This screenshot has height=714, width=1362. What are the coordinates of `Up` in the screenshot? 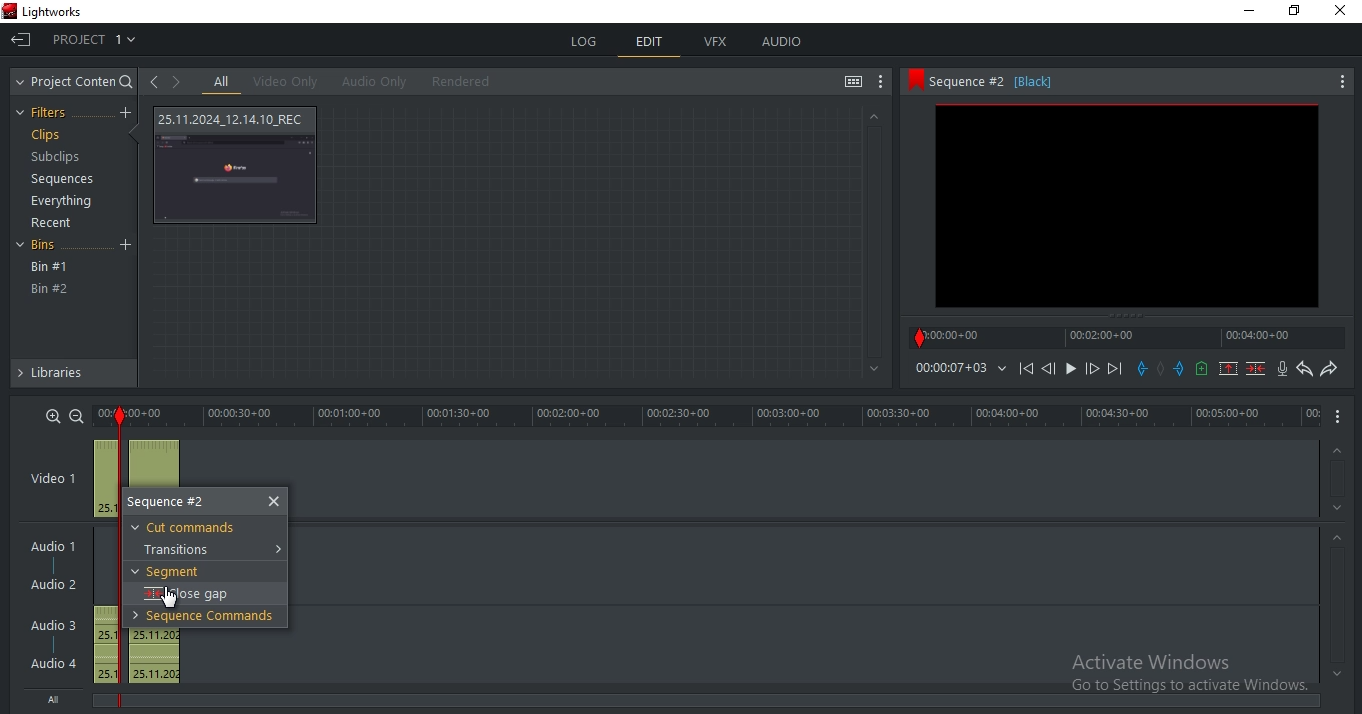 It's located at (1339, 448).